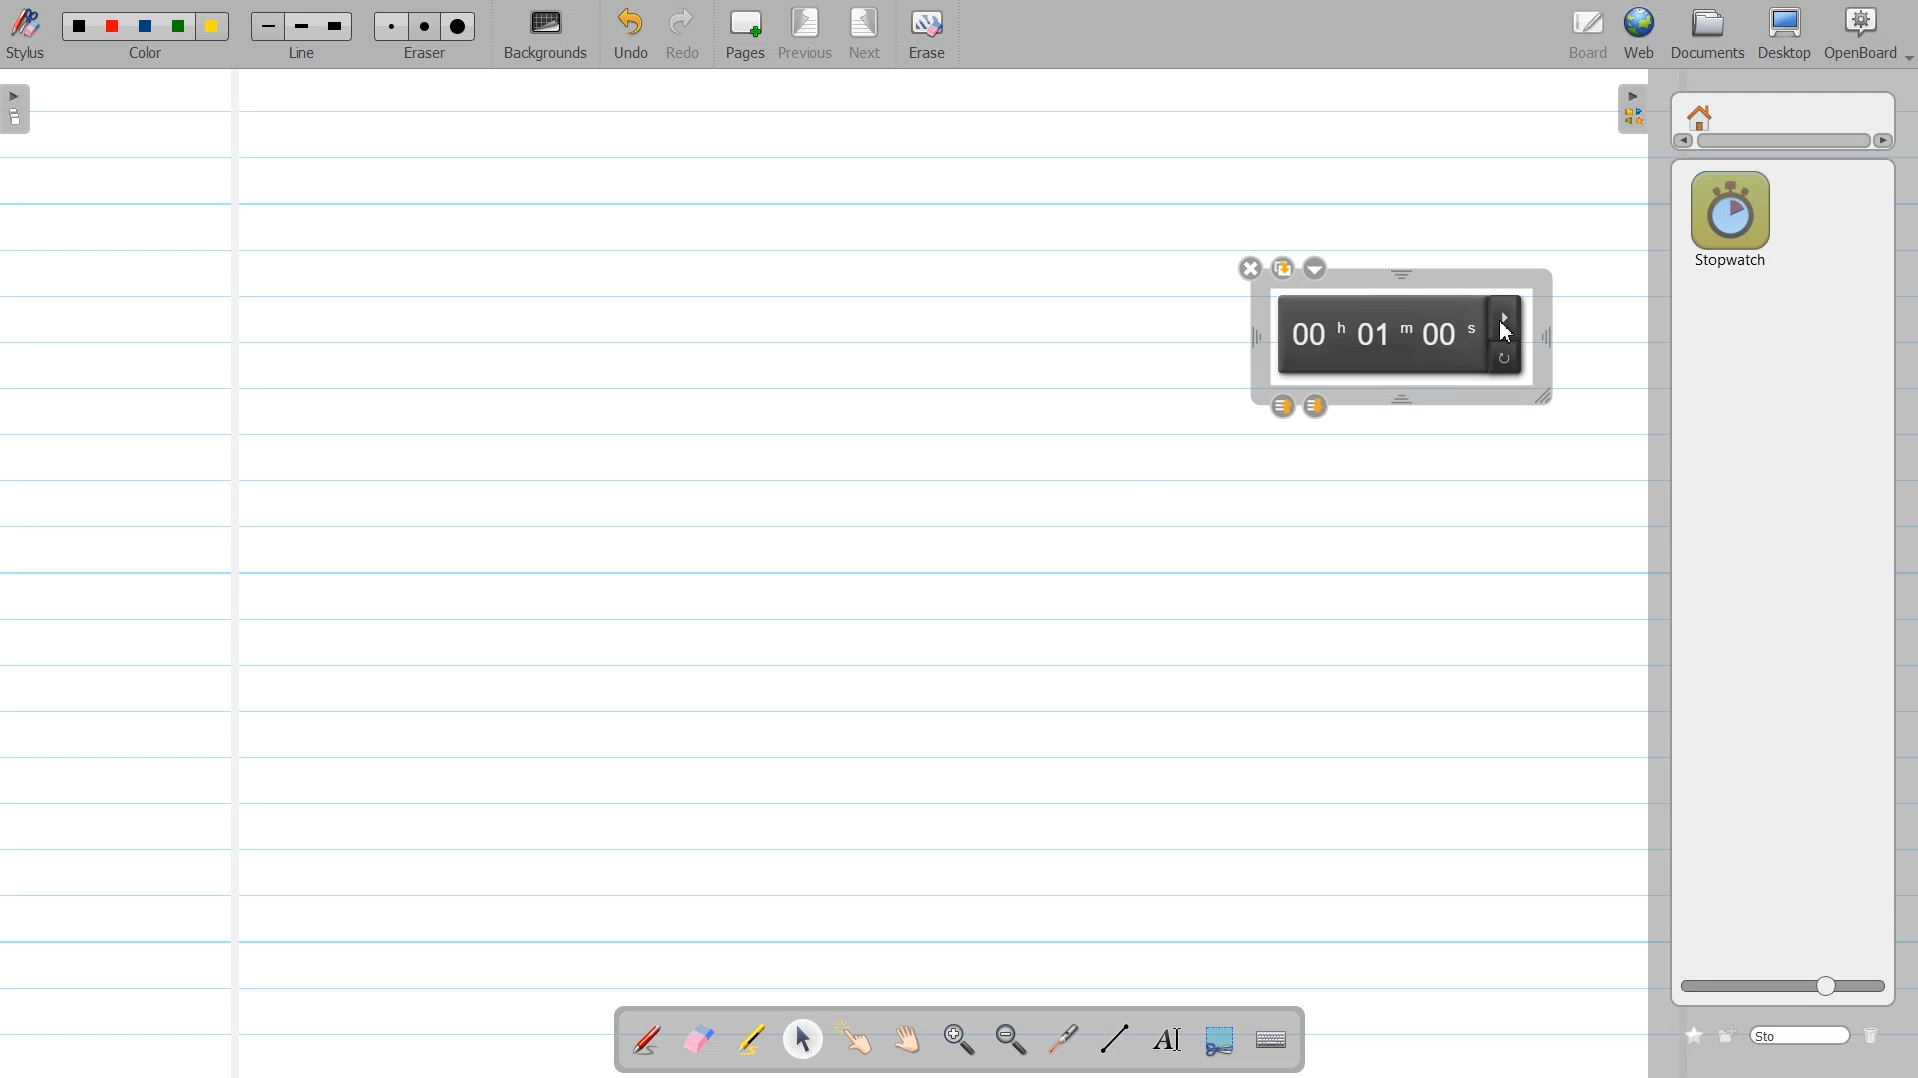 The image size is (1918, 1078). Describe the element at coordinates (684, 35) in the screenshot. I see `Redo` at that location.